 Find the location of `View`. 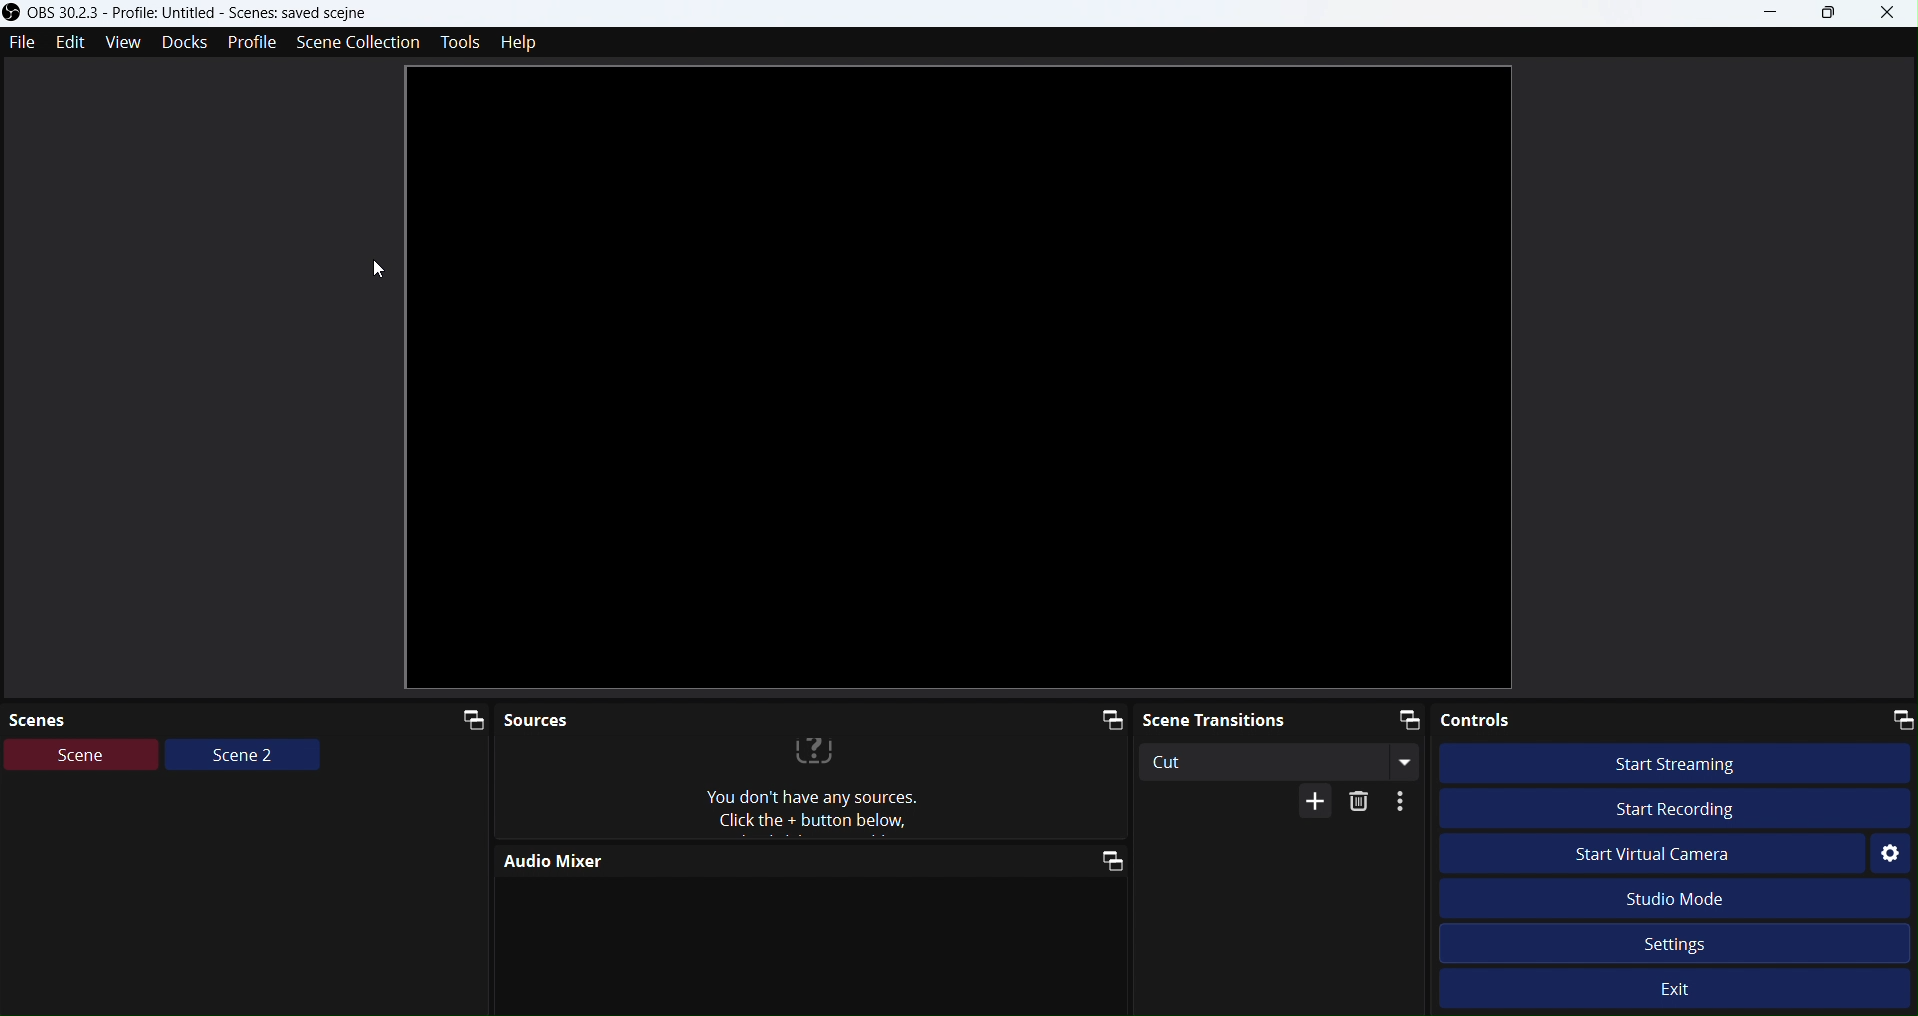

View is located at coordinates (128, 43).